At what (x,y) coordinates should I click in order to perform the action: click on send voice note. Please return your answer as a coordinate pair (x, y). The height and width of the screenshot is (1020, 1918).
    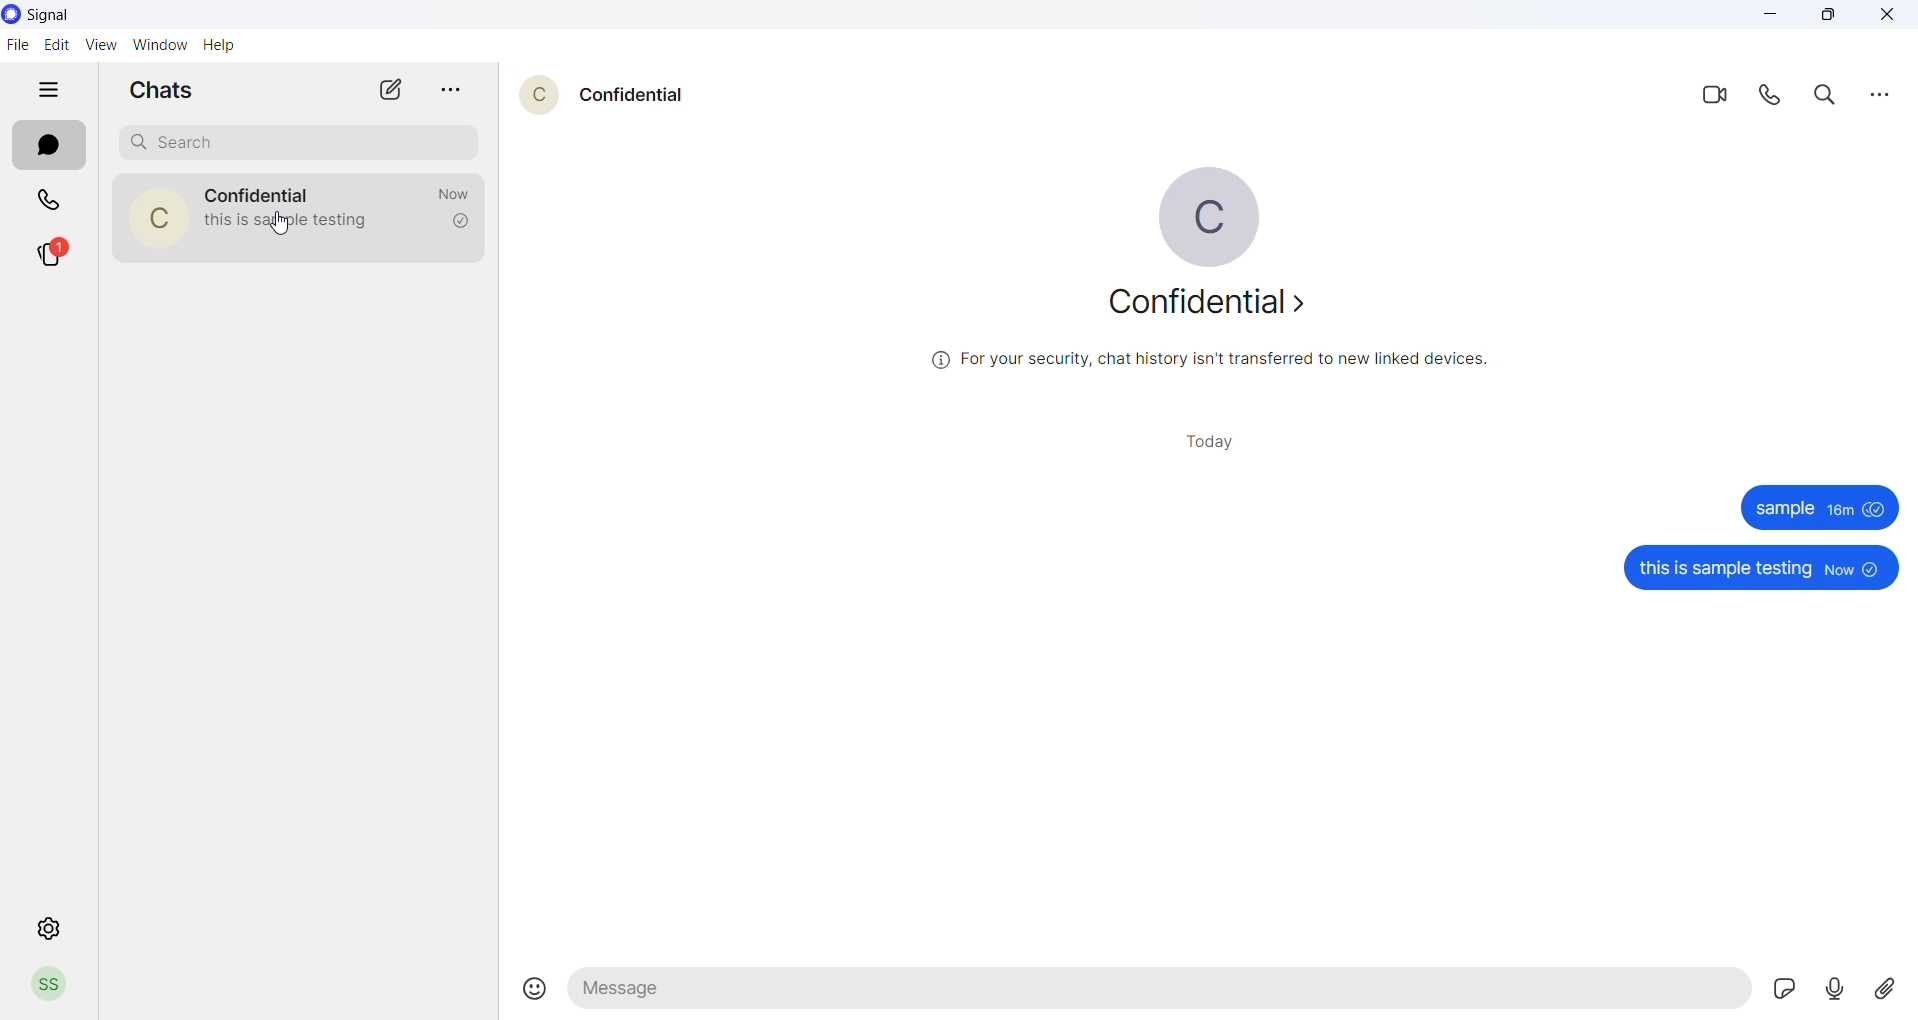
    Looking at the image, I should click on (1838, 992).